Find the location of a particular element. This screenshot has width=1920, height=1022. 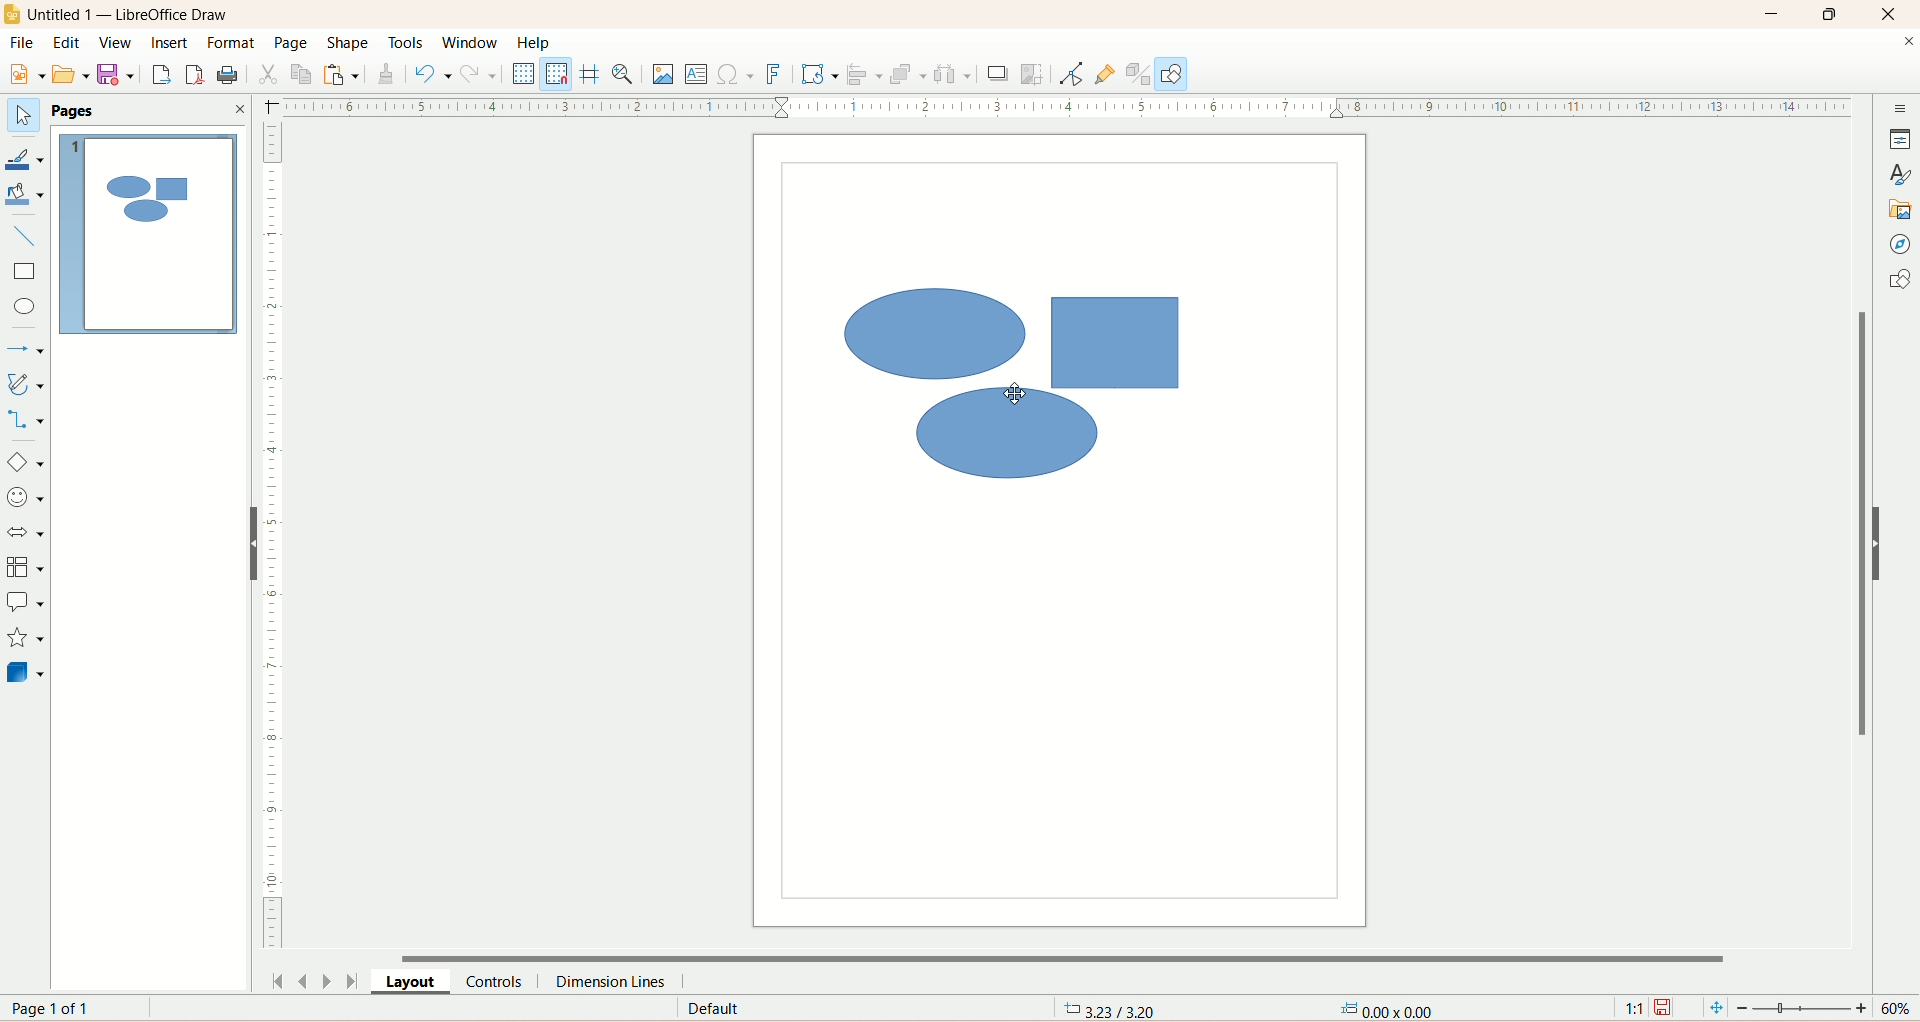

line color is located at coordinates (25, 158).